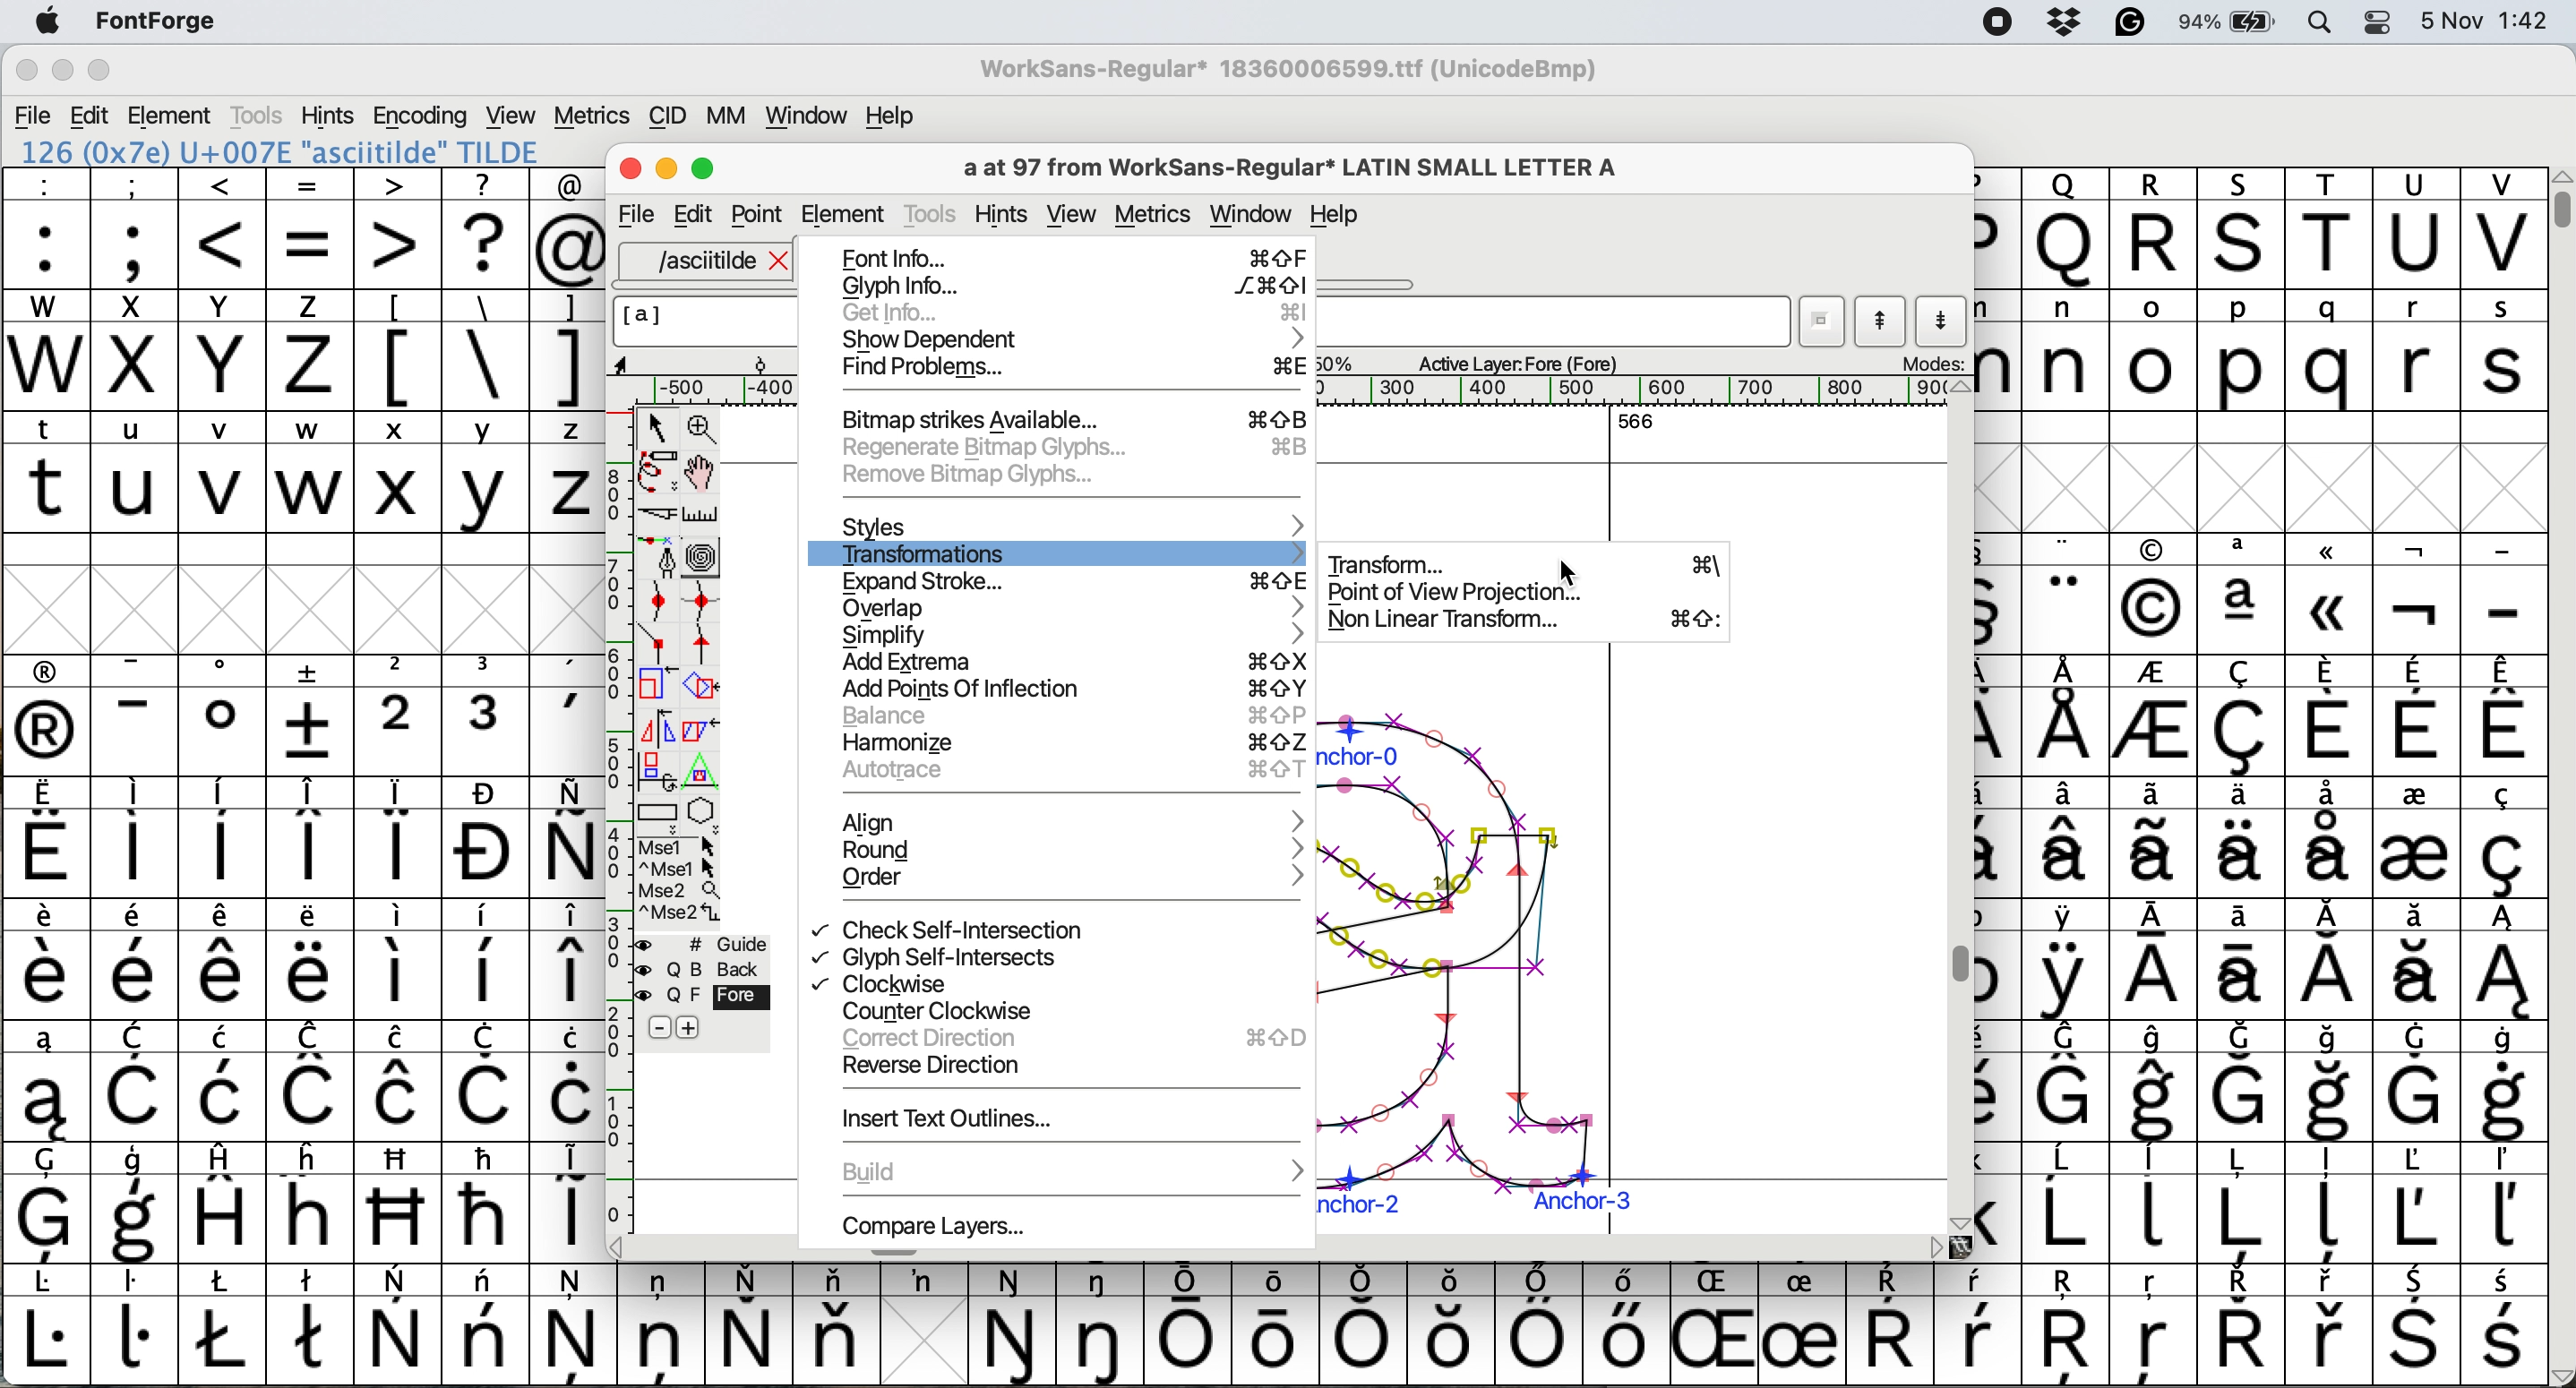 This screenshot has height=1388, width=2576. Describe the element at coordinates (2331, 1326) in the screenshot. I see `symbol` at that location.